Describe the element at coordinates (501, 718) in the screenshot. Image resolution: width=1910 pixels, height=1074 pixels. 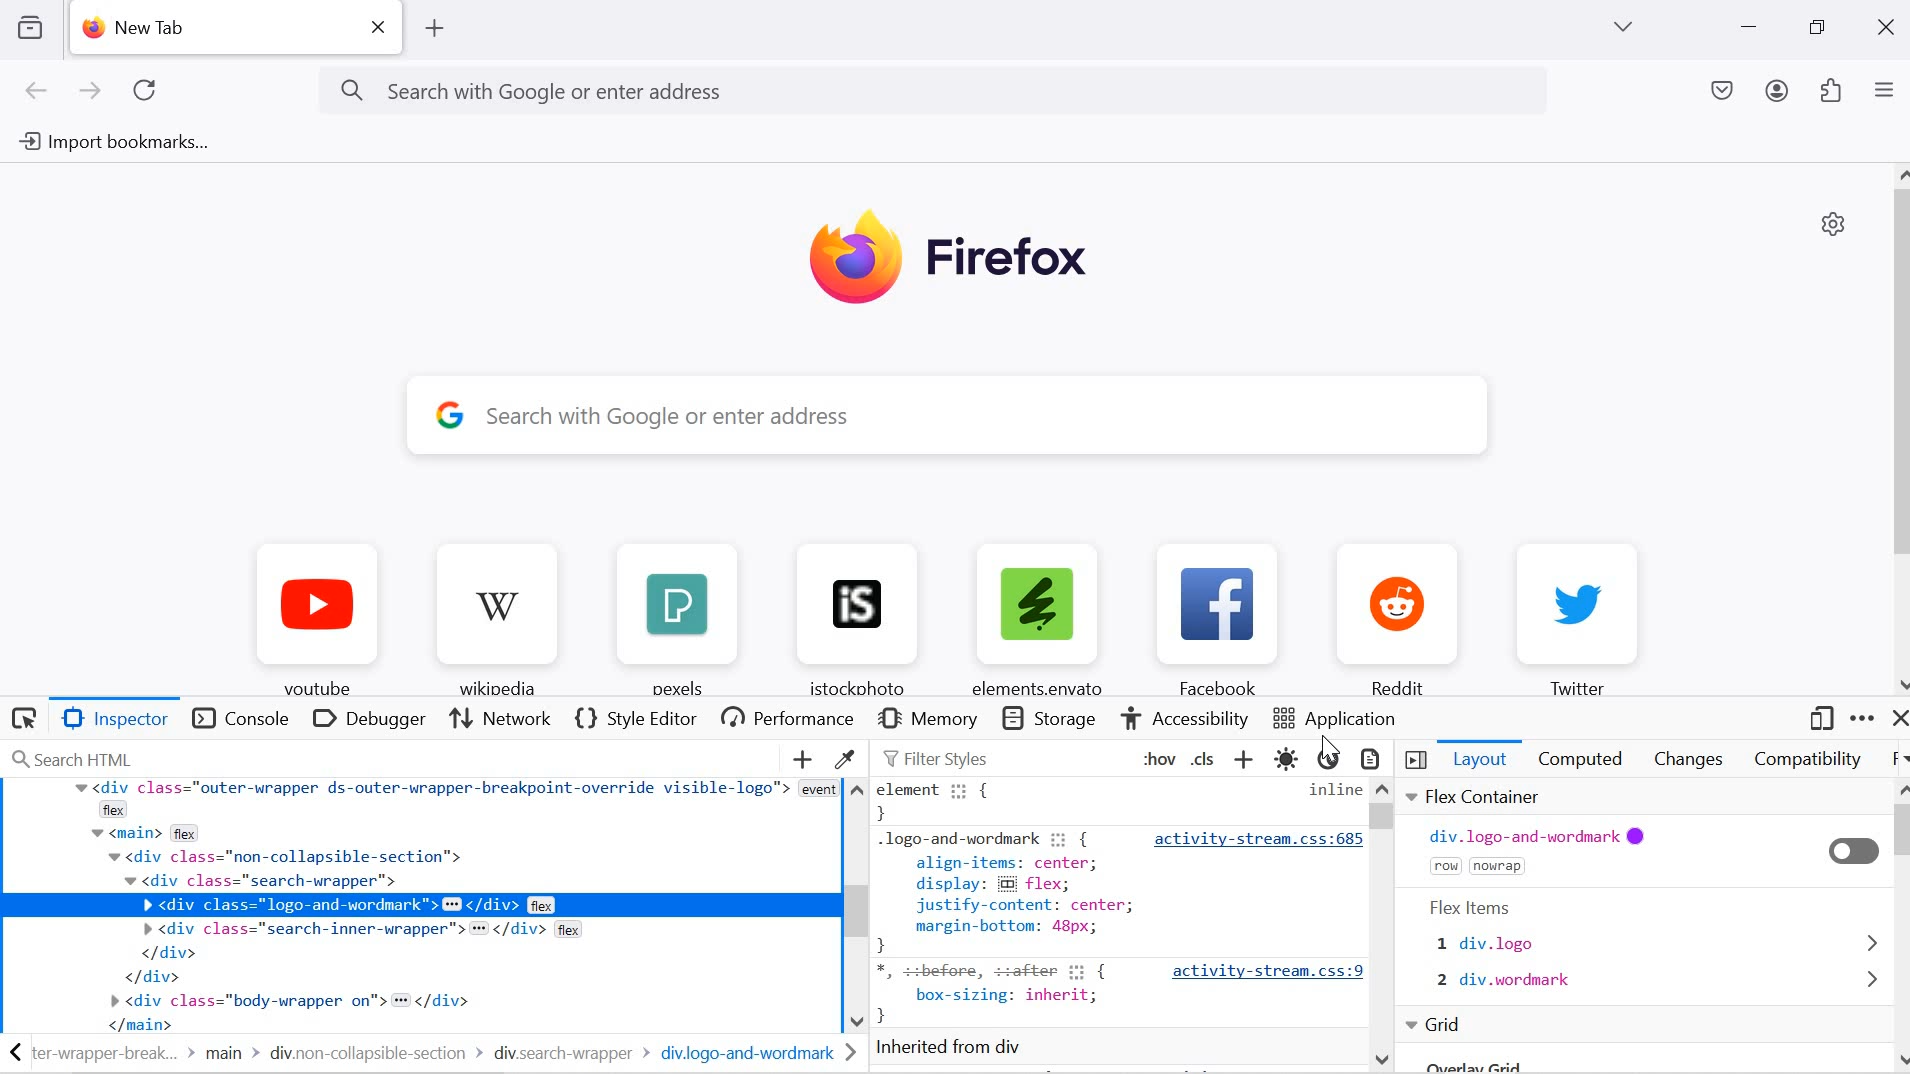
I see `Network` at that location.